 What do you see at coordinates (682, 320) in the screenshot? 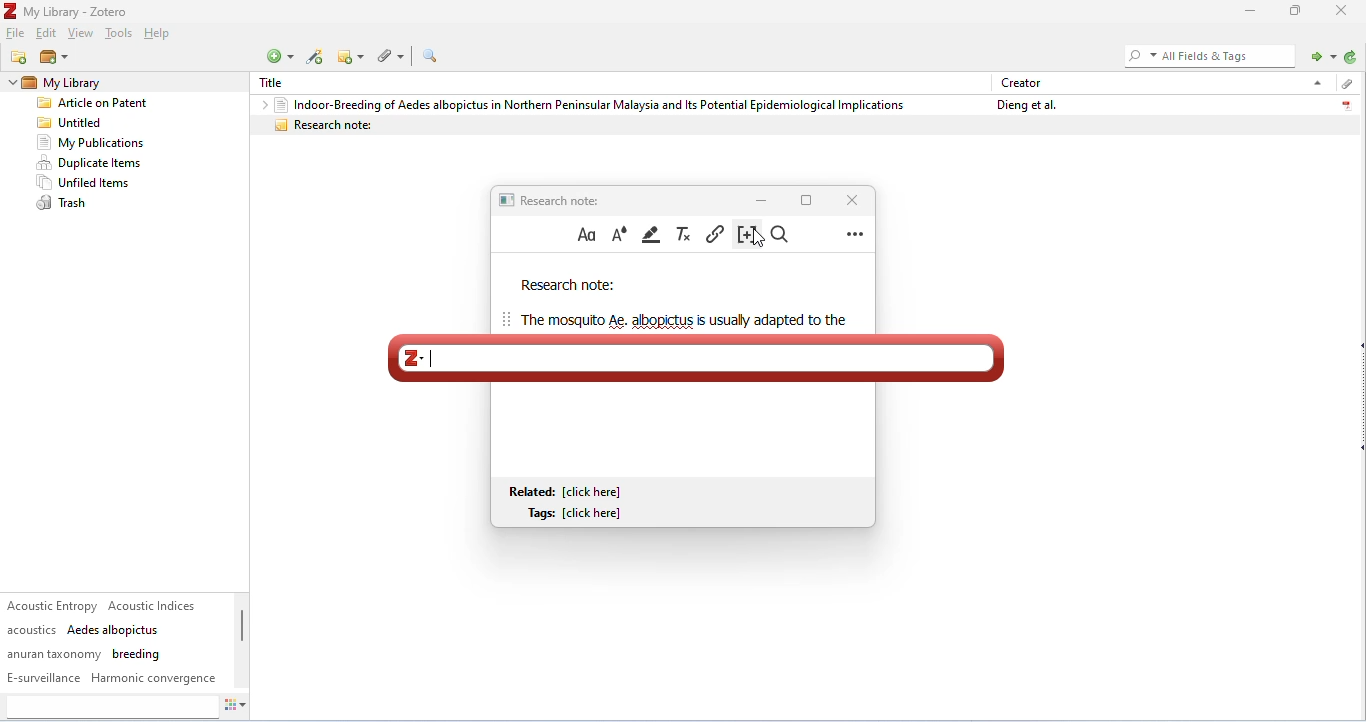
I see `text of research note` at bounding box center [682, 320].